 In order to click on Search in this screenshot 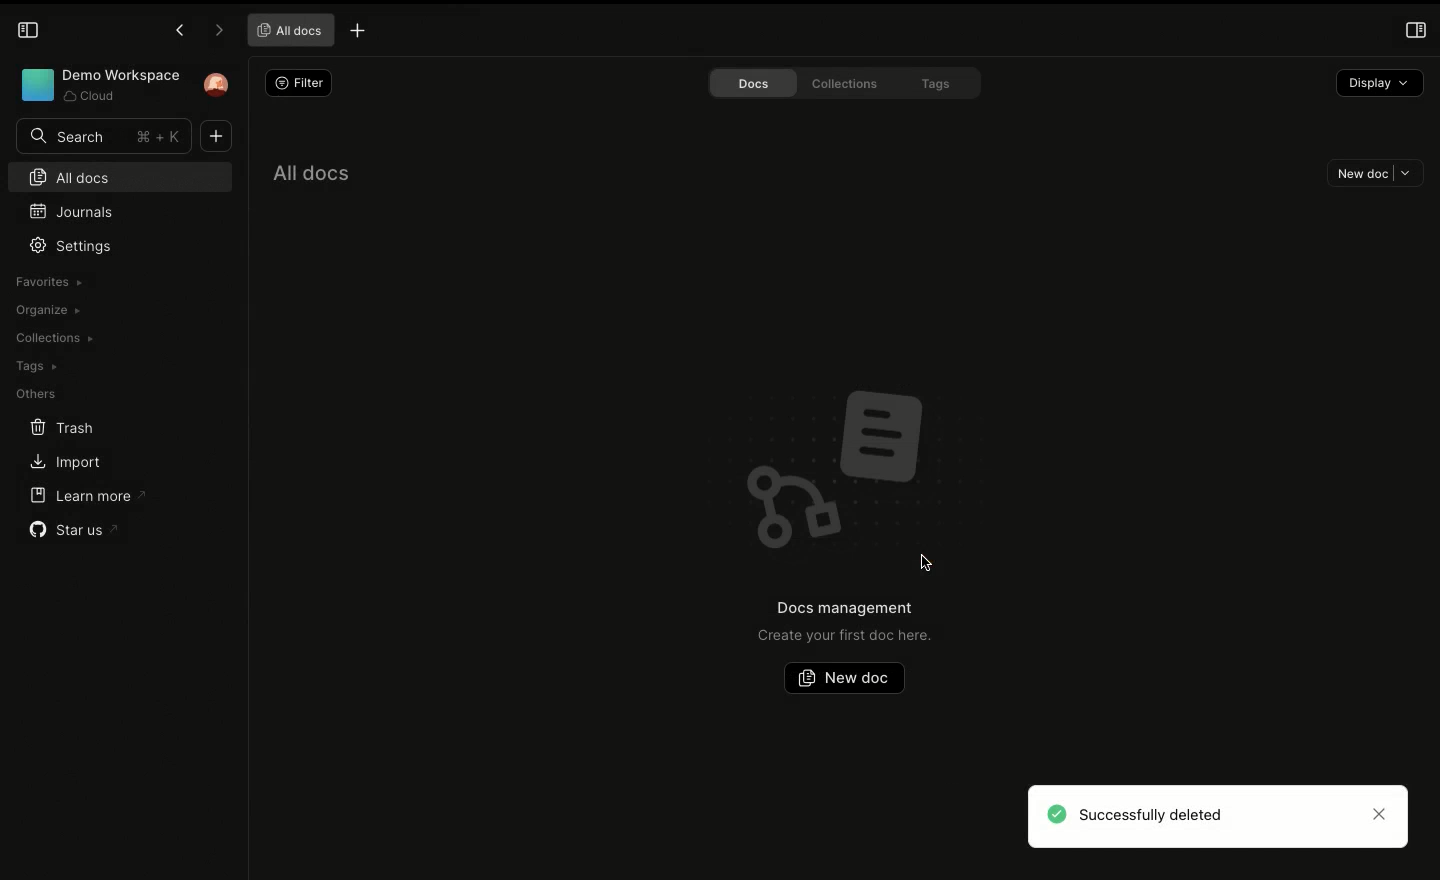, I will do `click(103, 136)`.